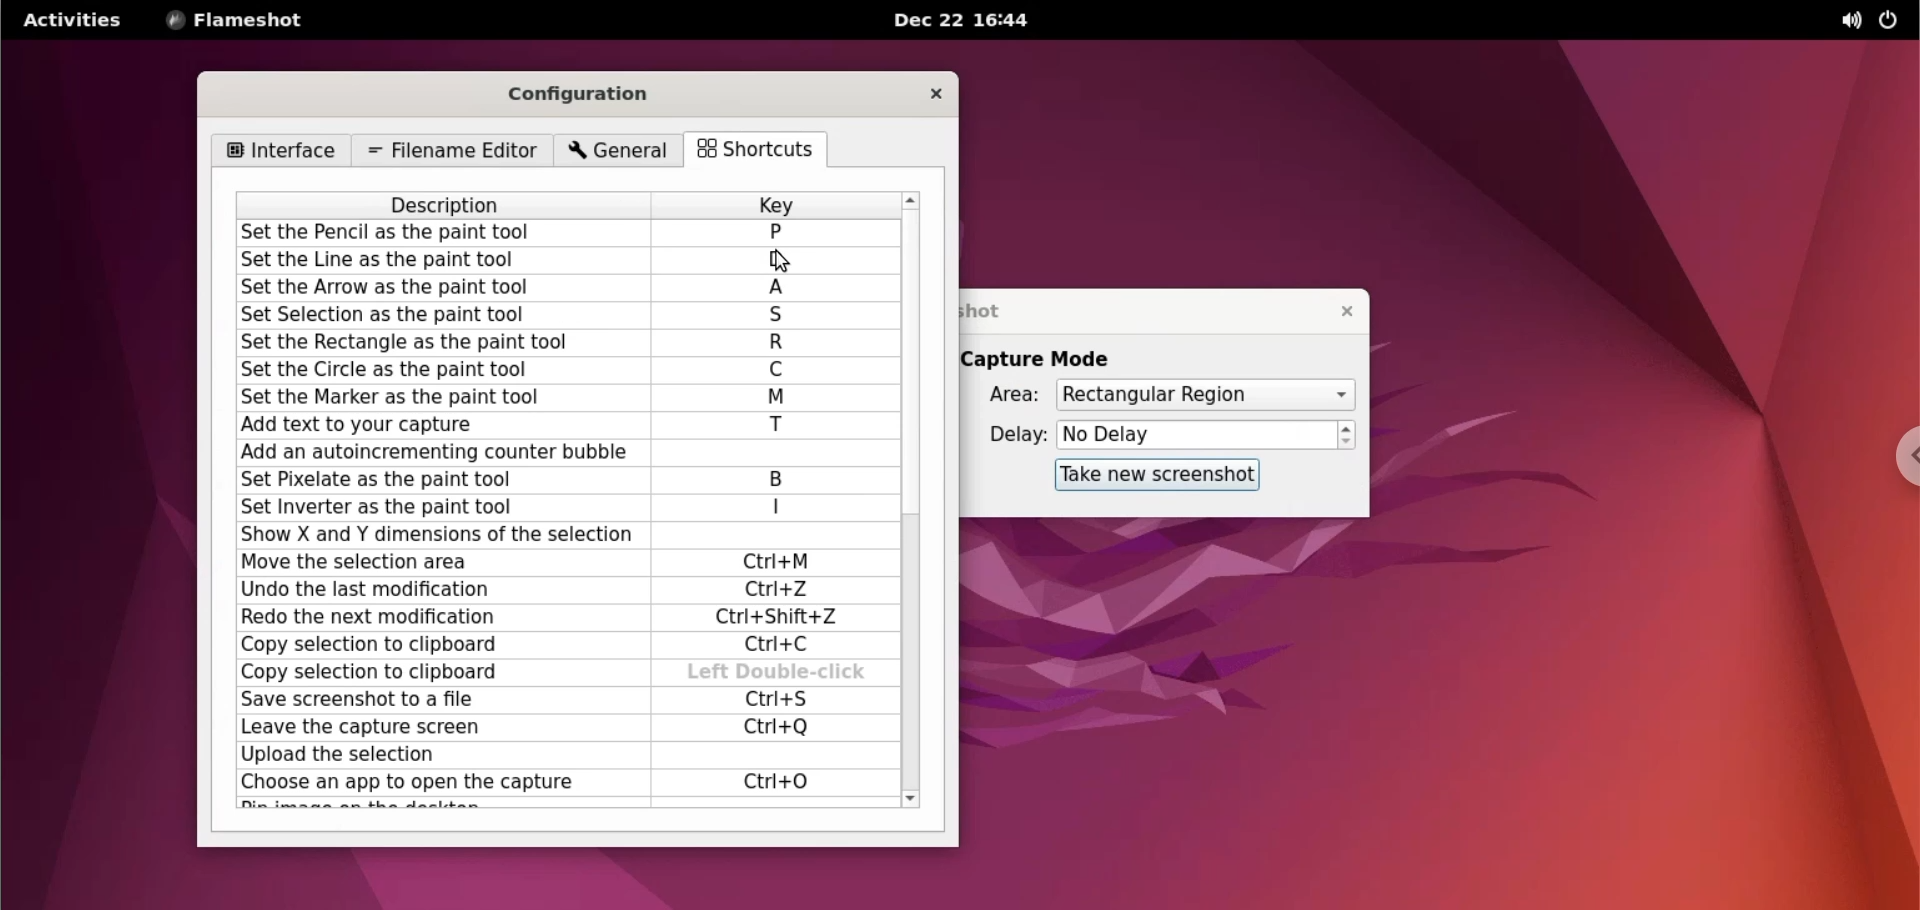 Image resolution: width=1920 pixels, height=910 pixels. What do you see at coordinates (777, 370) in the screenshot?
I see `C ` at bounding box center [777, 370].